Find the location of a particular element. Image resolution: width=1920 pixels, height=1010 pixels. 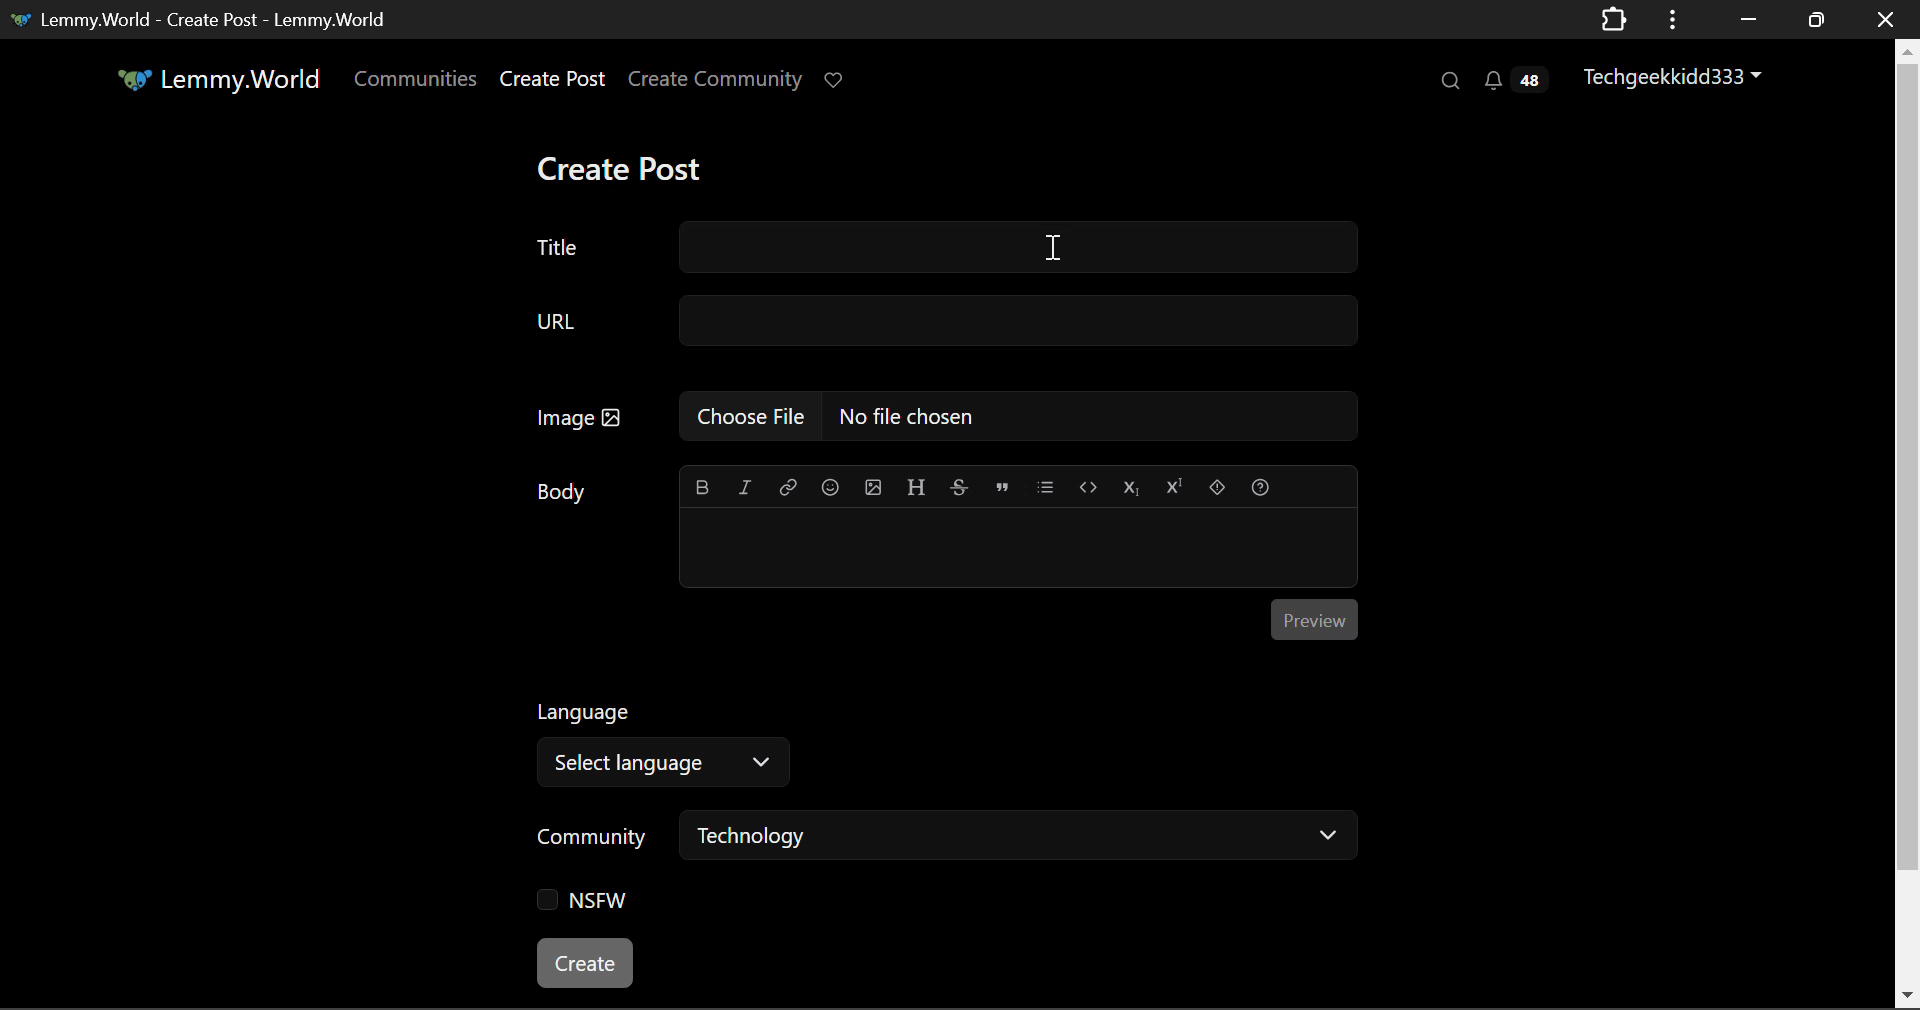

spoiler is located at coordinates (1218, 484).